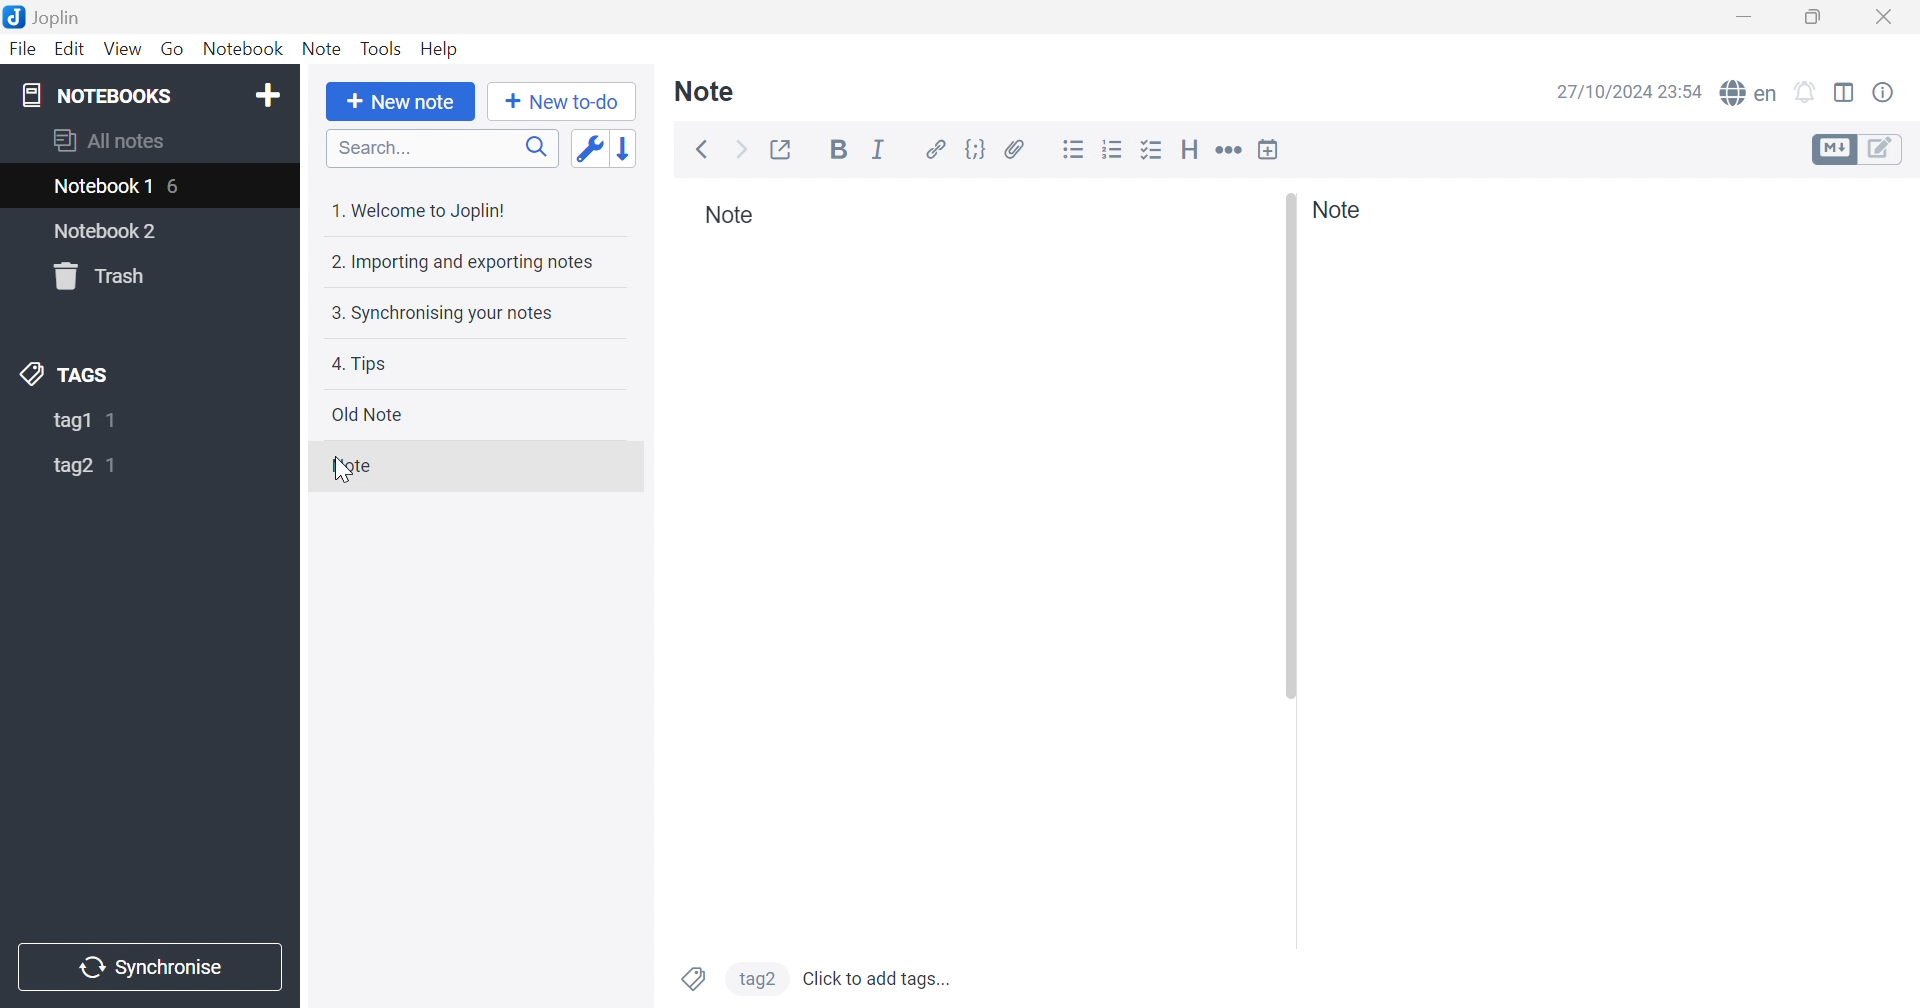  I want to click on Toggle editors, so click(1861, 149).